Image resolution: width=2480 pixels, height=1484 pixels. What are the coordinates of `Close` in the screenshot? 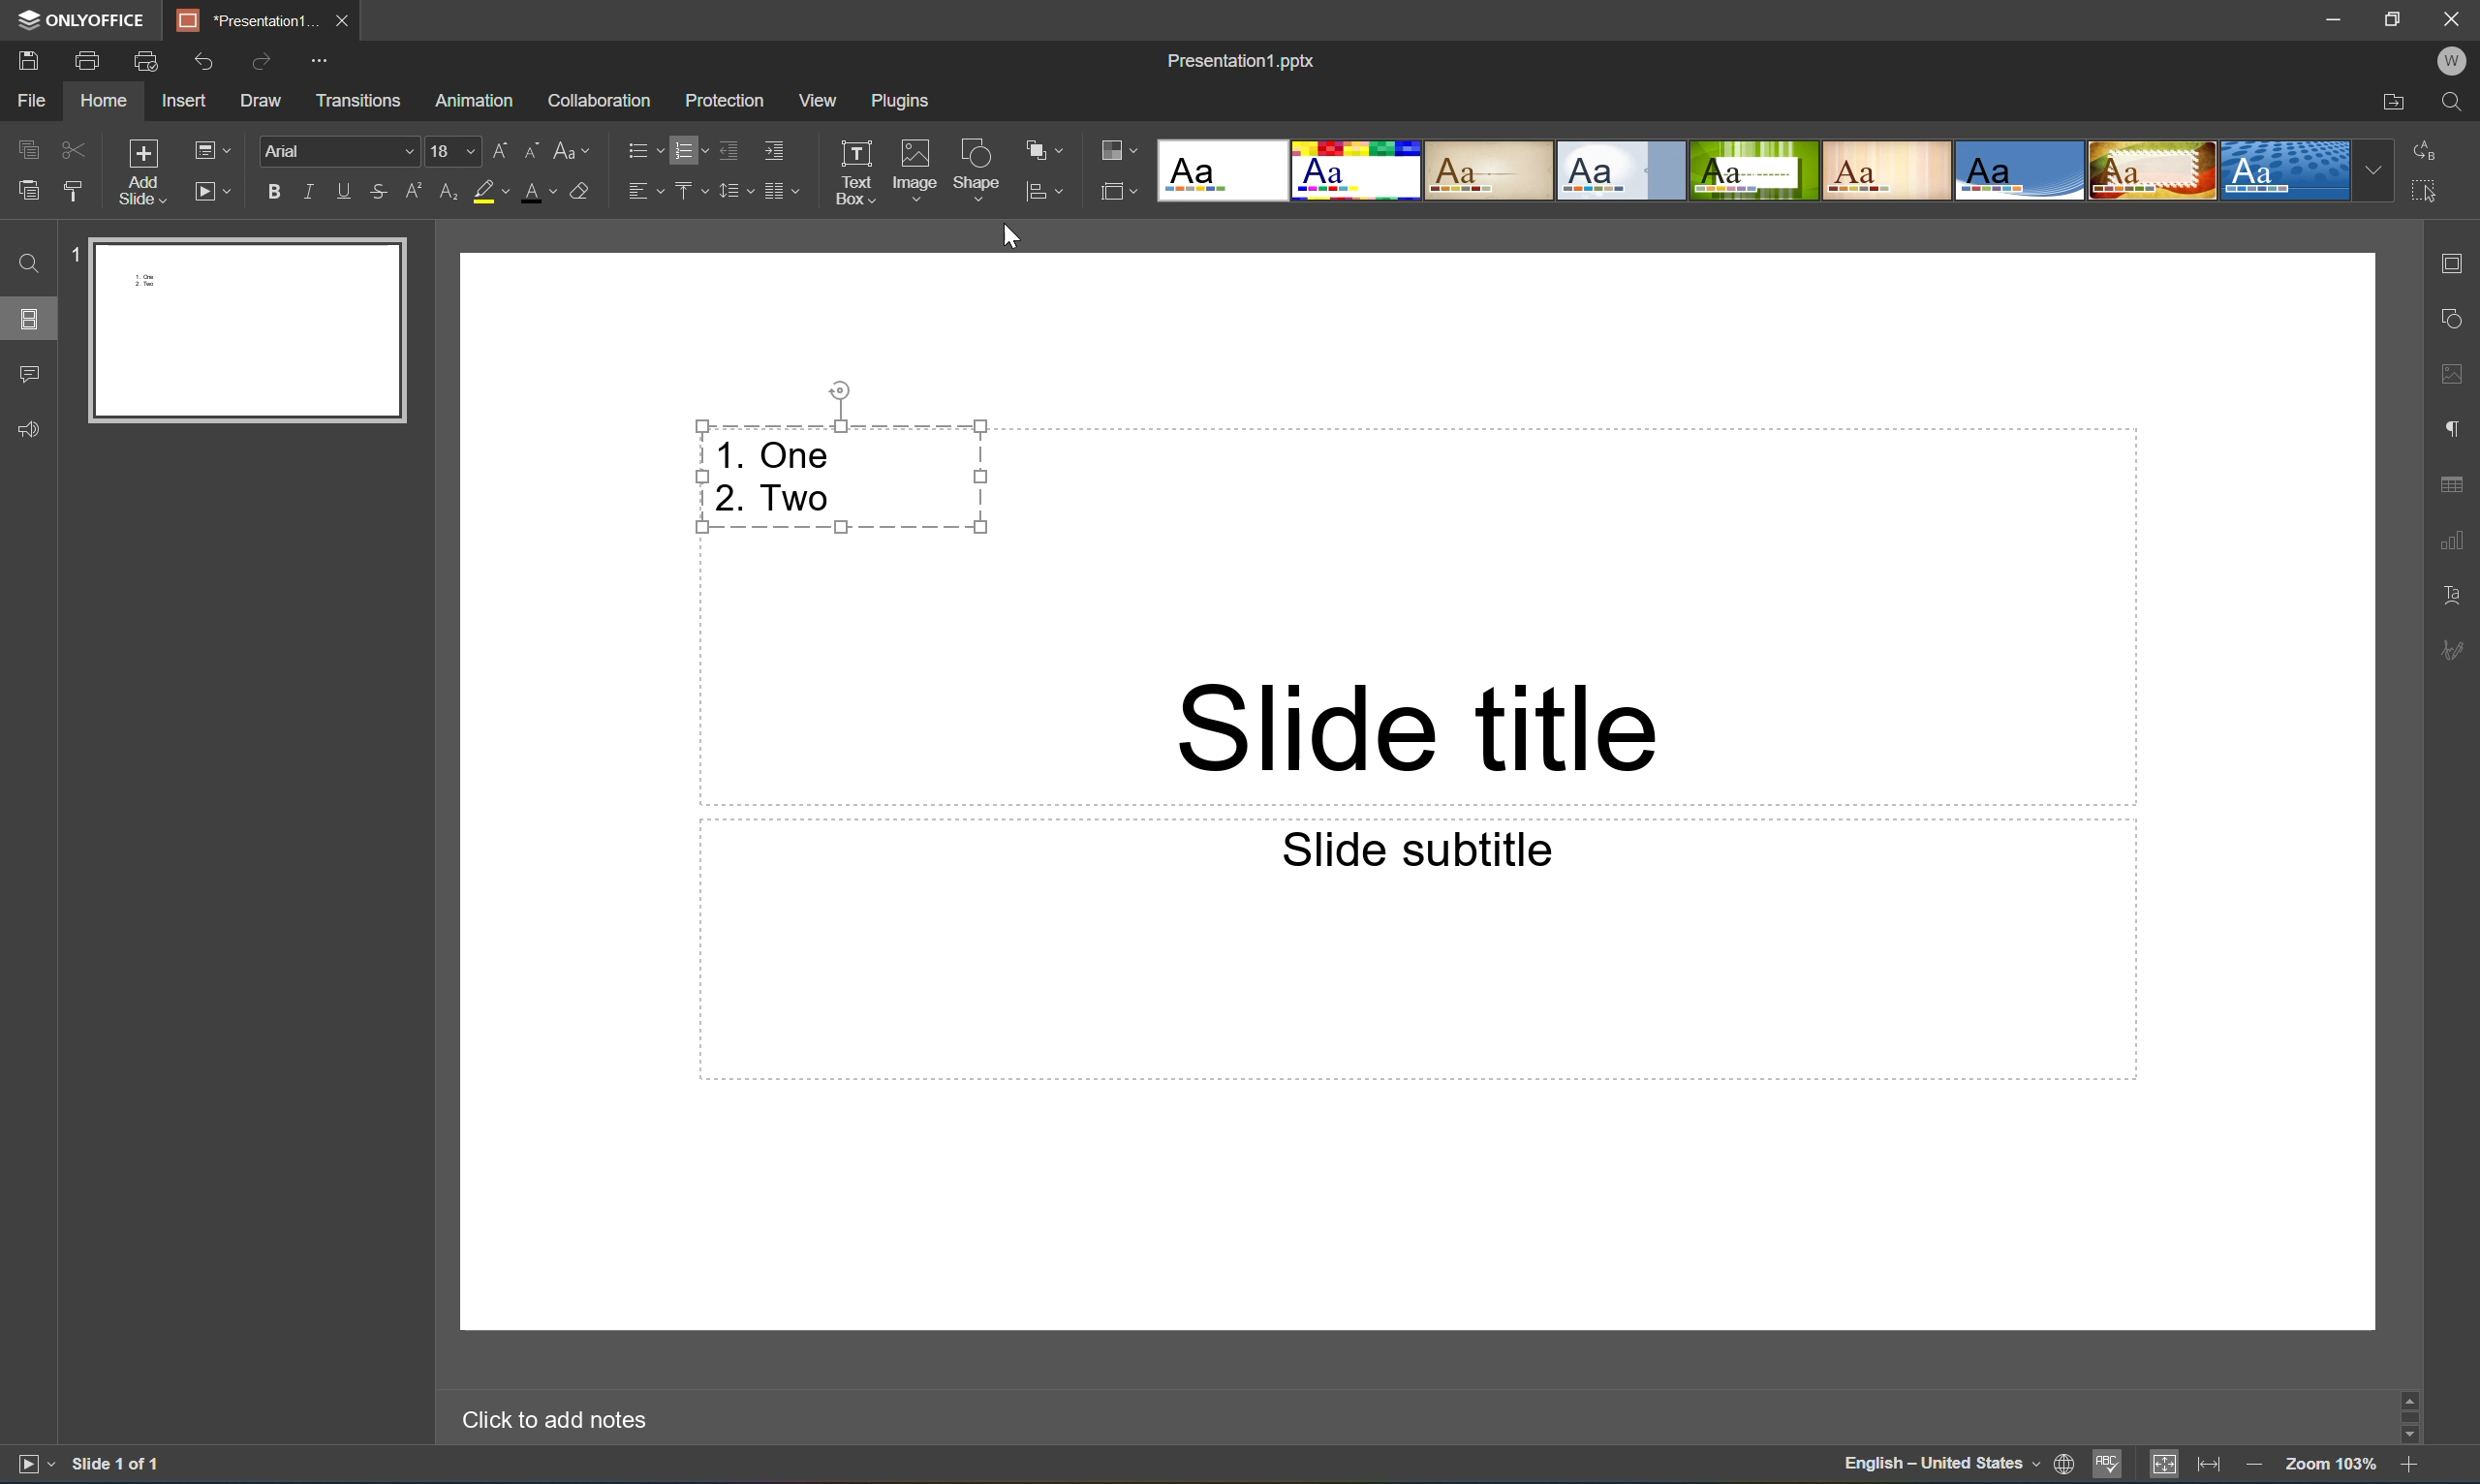 It's located at (2457, 18).